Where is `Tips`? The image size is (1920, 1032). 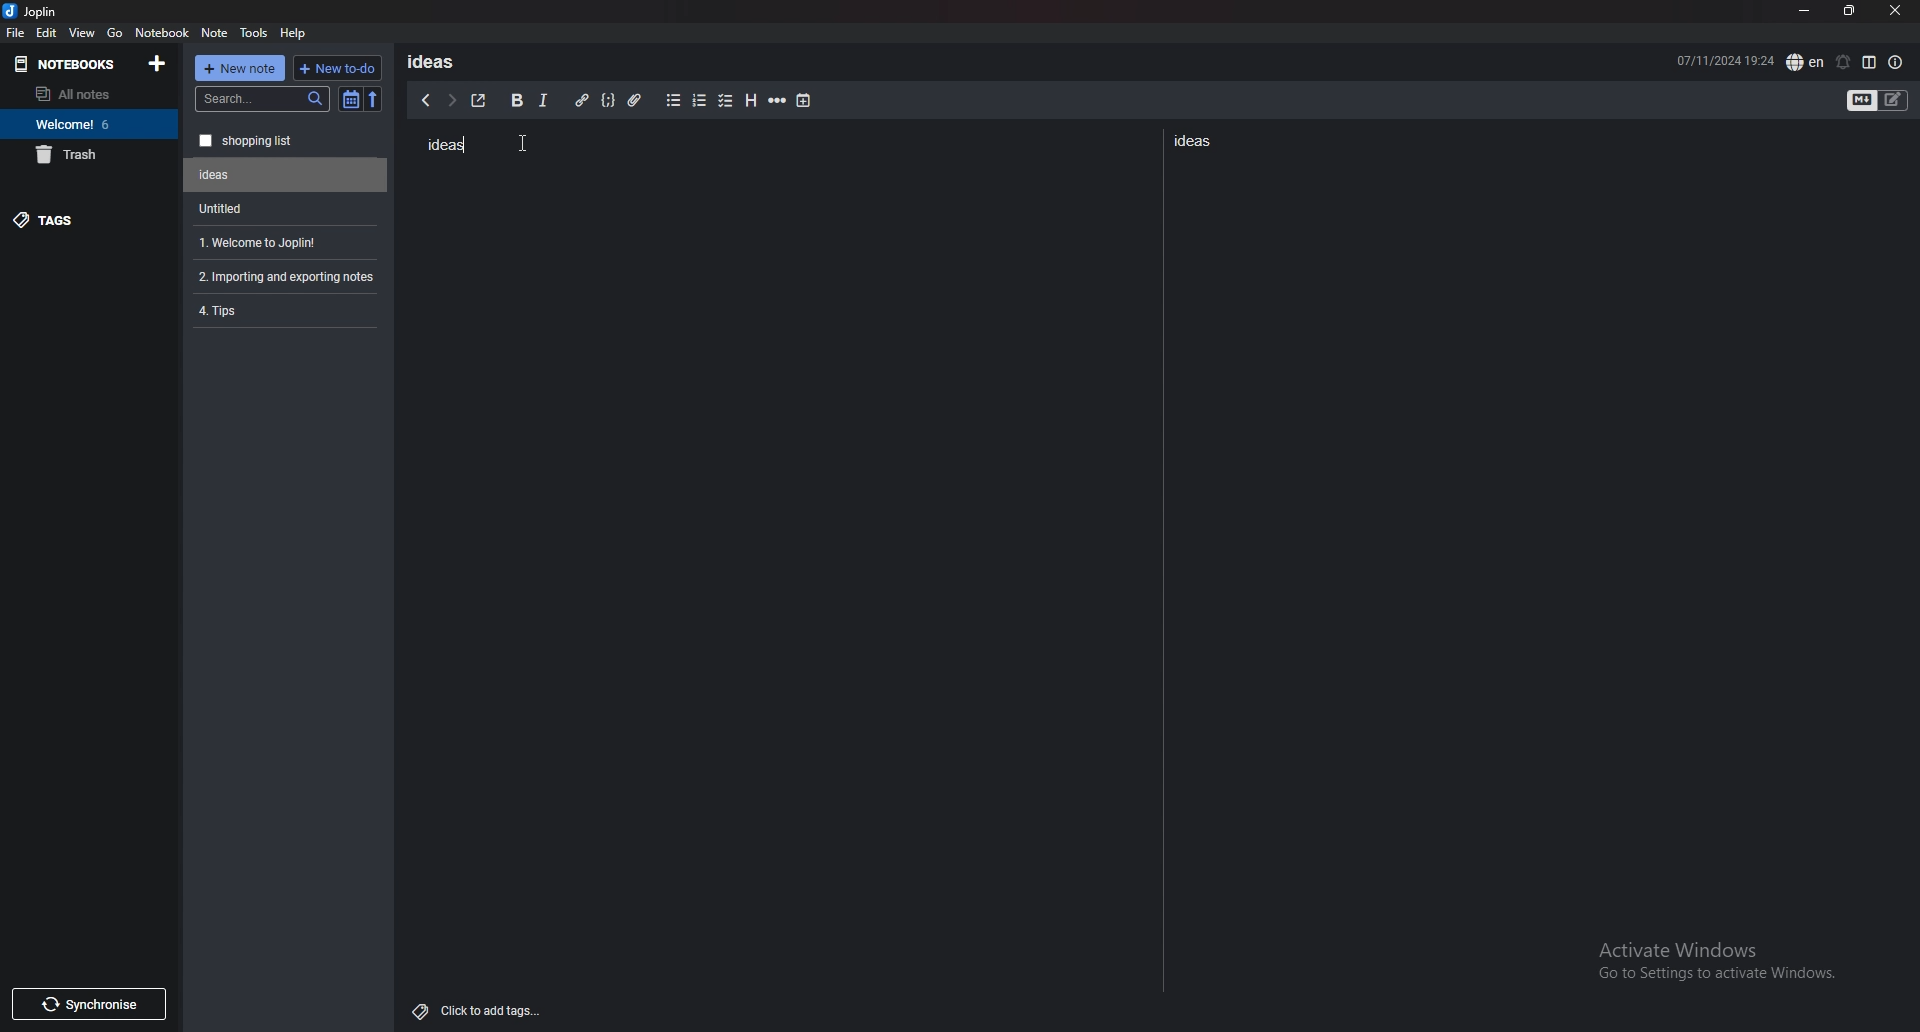
Tips is located at coordinates (284, 309).